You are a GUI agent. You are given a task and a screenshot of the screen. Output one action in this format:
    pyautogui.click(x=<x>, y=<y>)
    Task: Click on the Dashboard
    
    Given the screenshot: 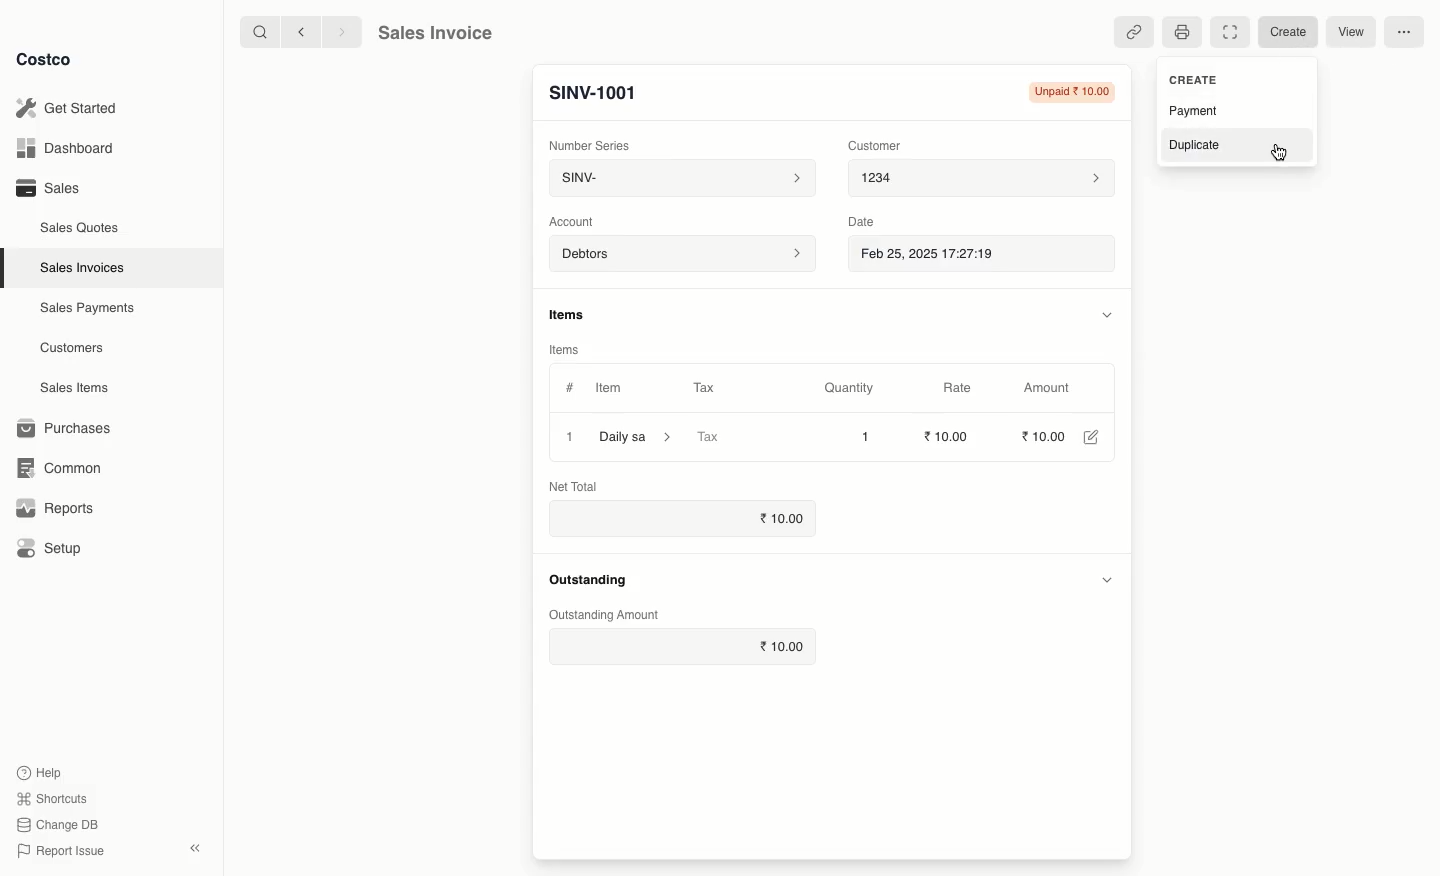 What is the action you would take?
    pyautogui.click(x=70, y=146)
    